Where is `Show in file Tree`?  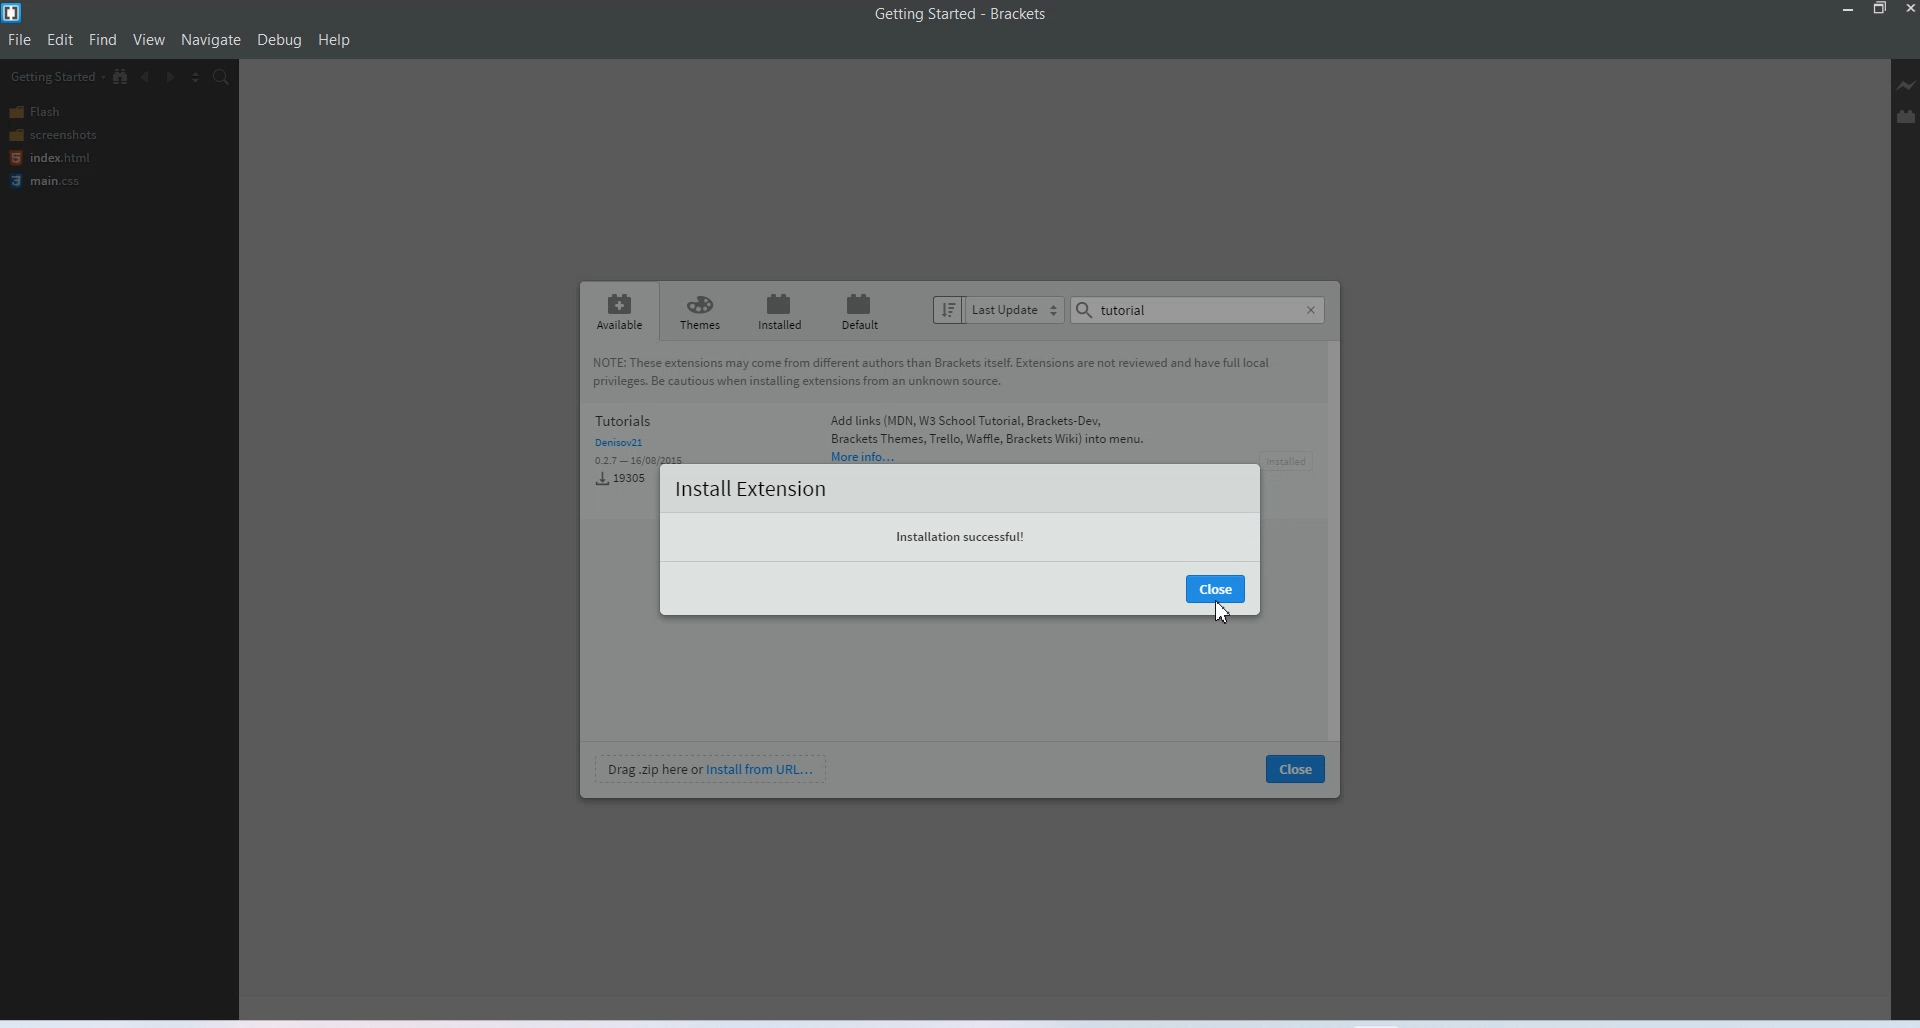
Show in file Tree is located at coordinates (122, 77).